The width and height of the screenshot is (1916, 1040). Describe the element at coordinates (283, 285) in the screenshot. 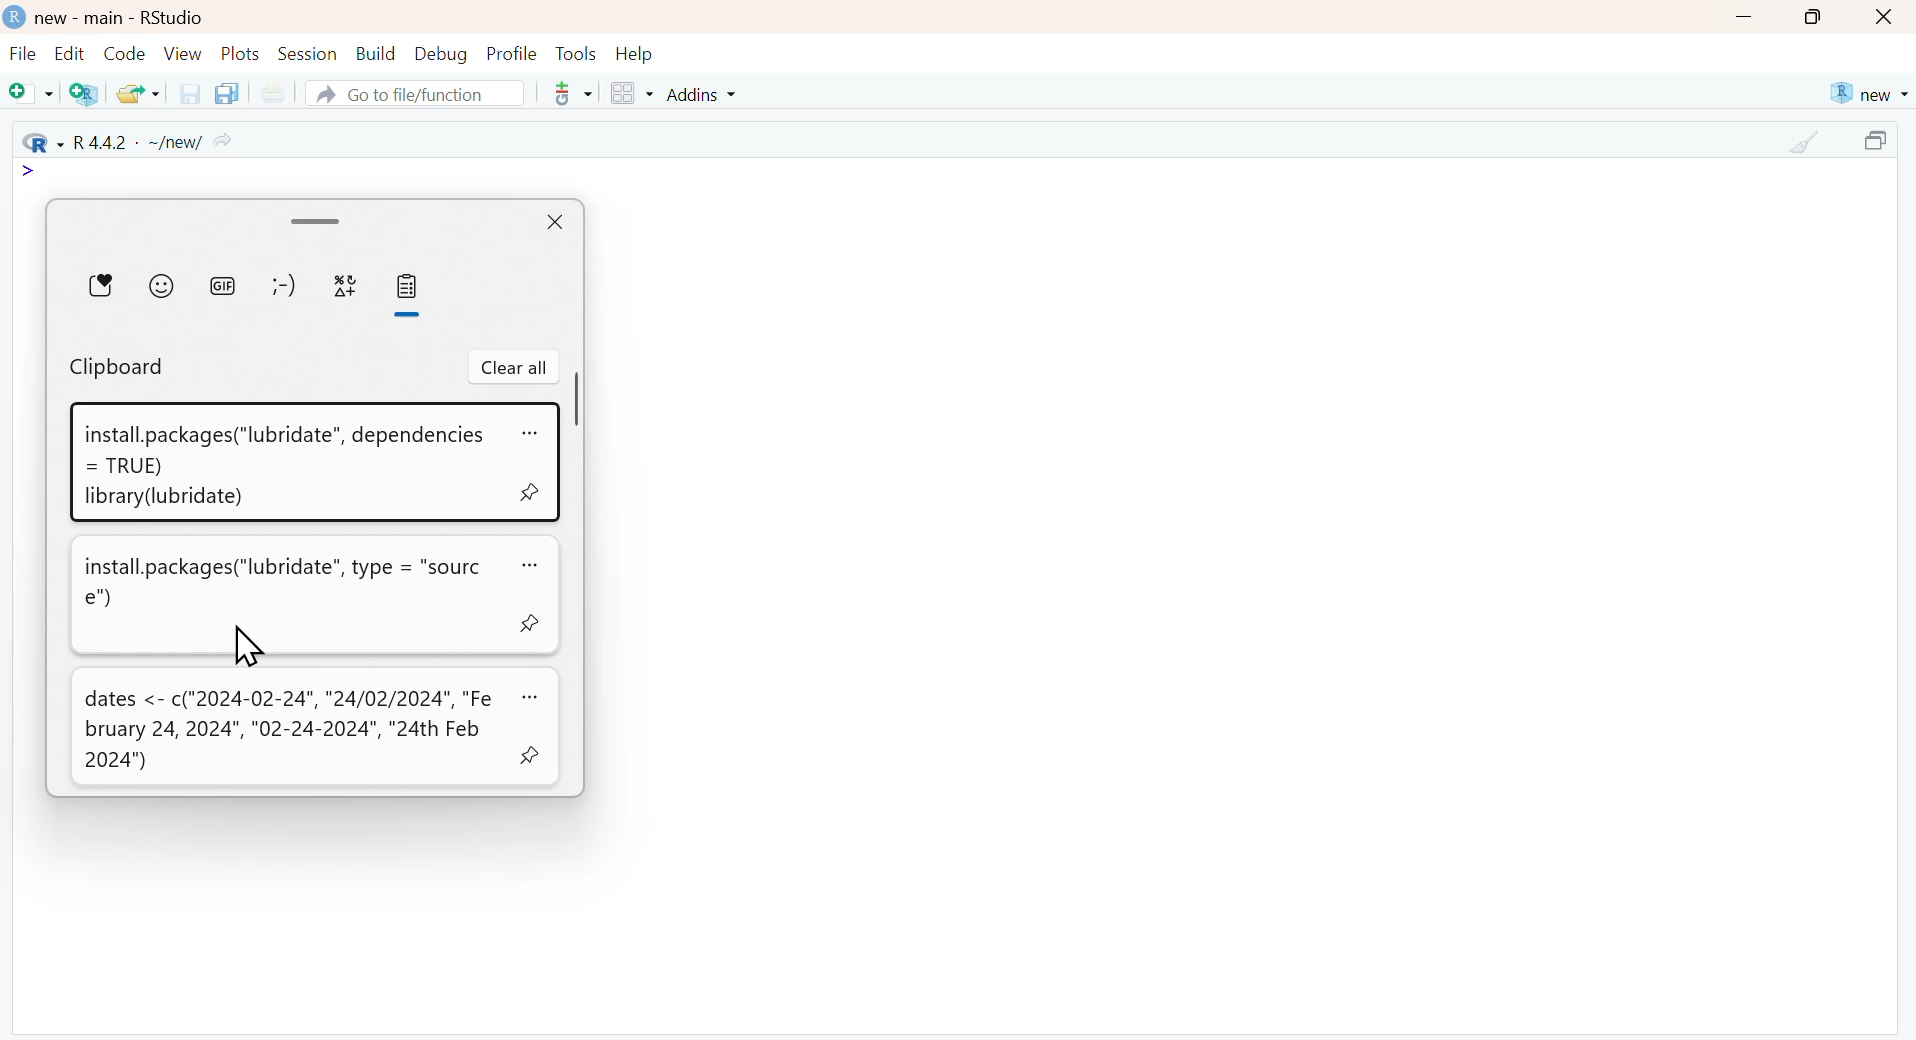

I see `Emoticon` at that location.